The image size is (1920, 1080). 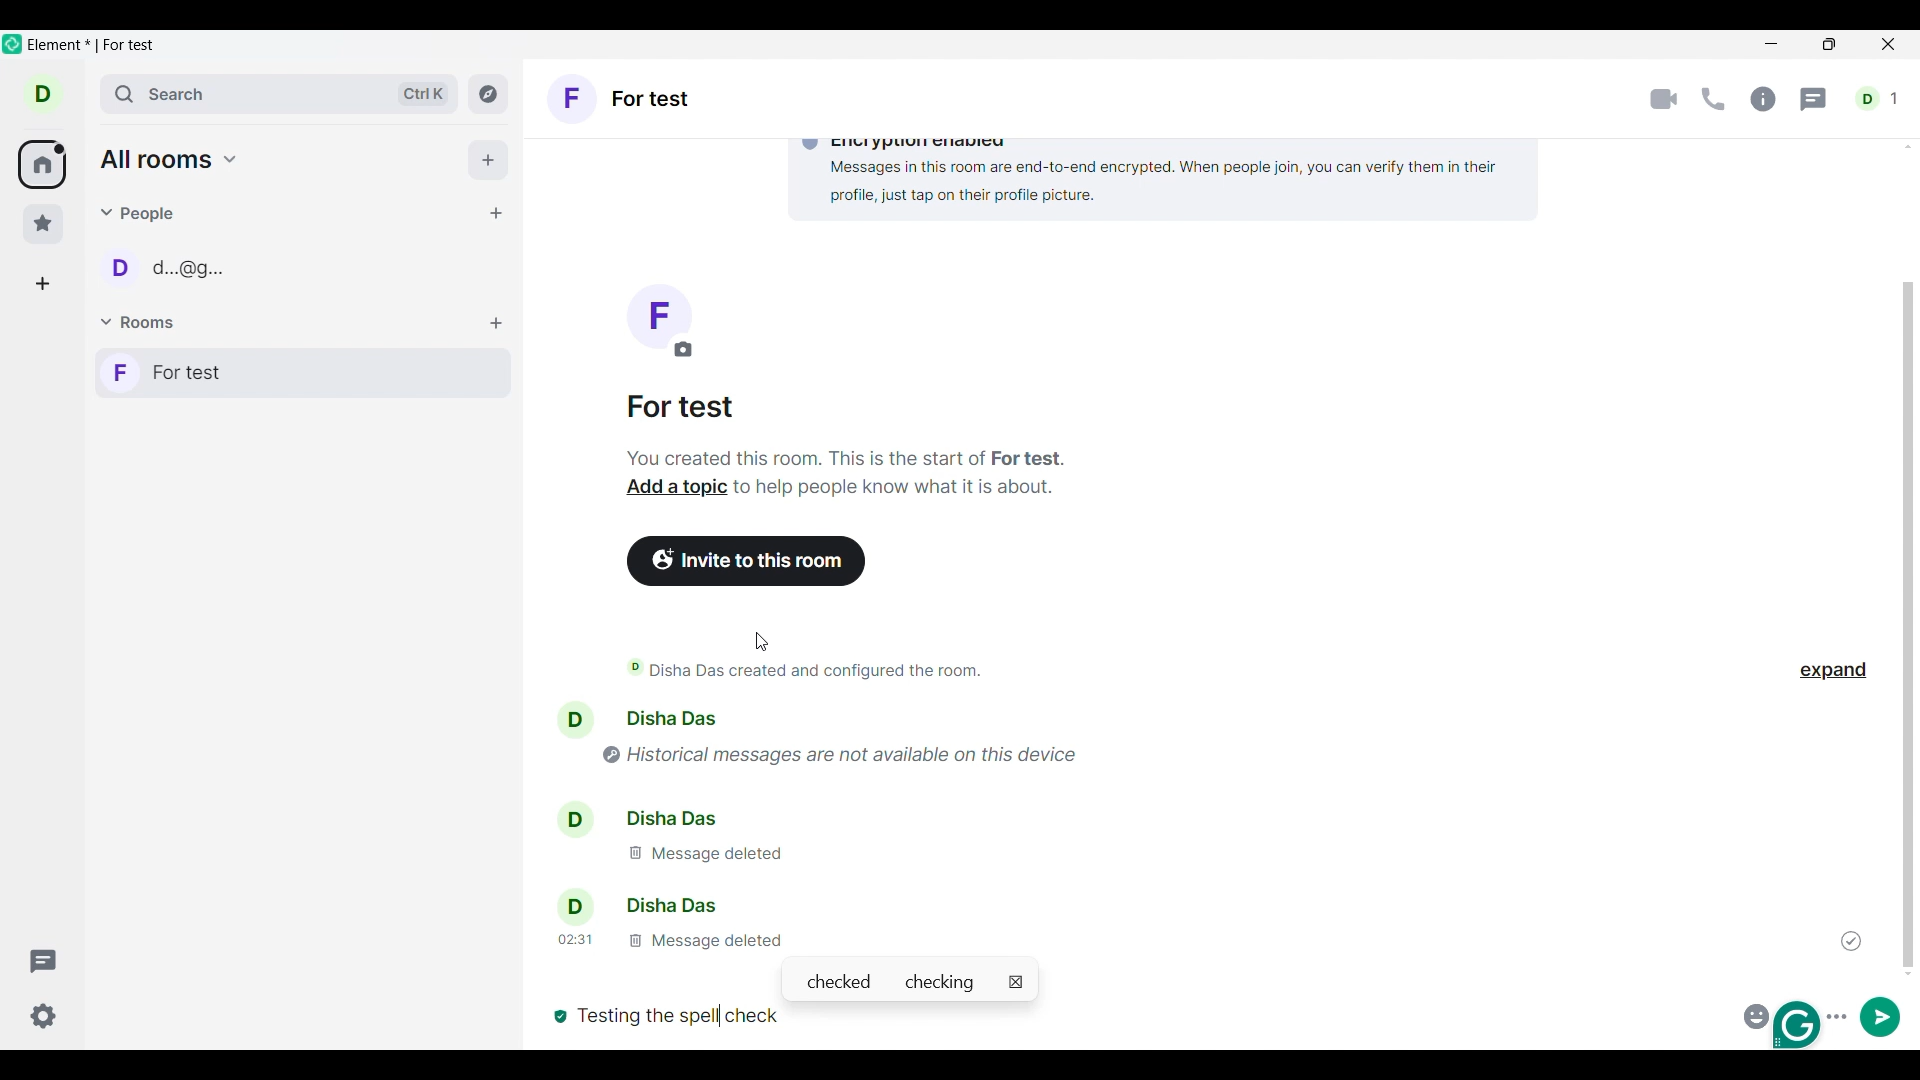 What do you see at coordinates (702, 853) in the screenshot?
I see `message deleted` at bounding box center [702, 853].